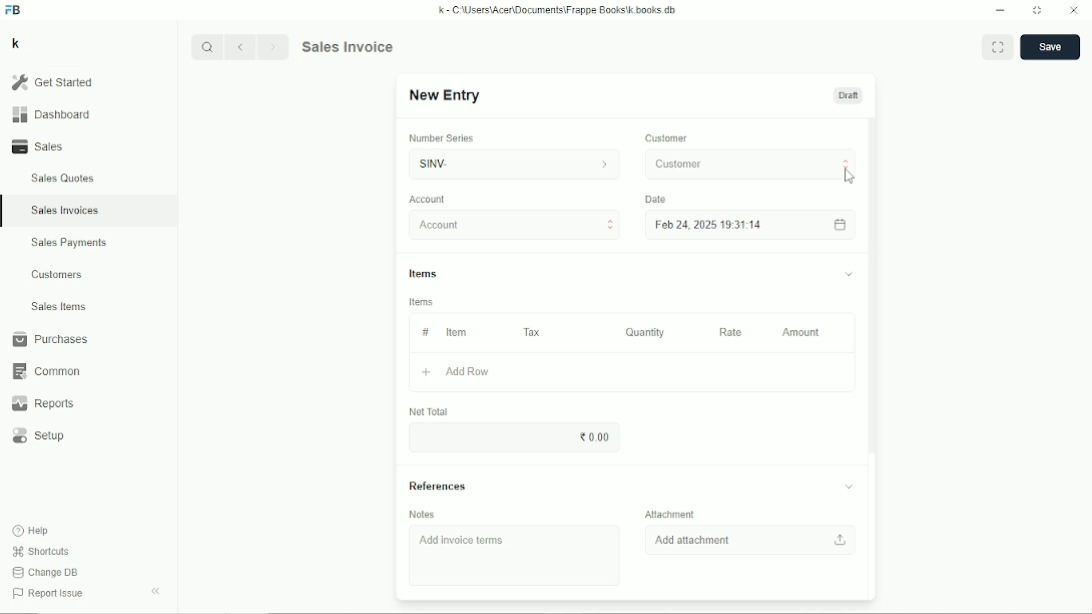 This screenshot has width=1092, height=614. I want to click on Rate, so click(730, 332).